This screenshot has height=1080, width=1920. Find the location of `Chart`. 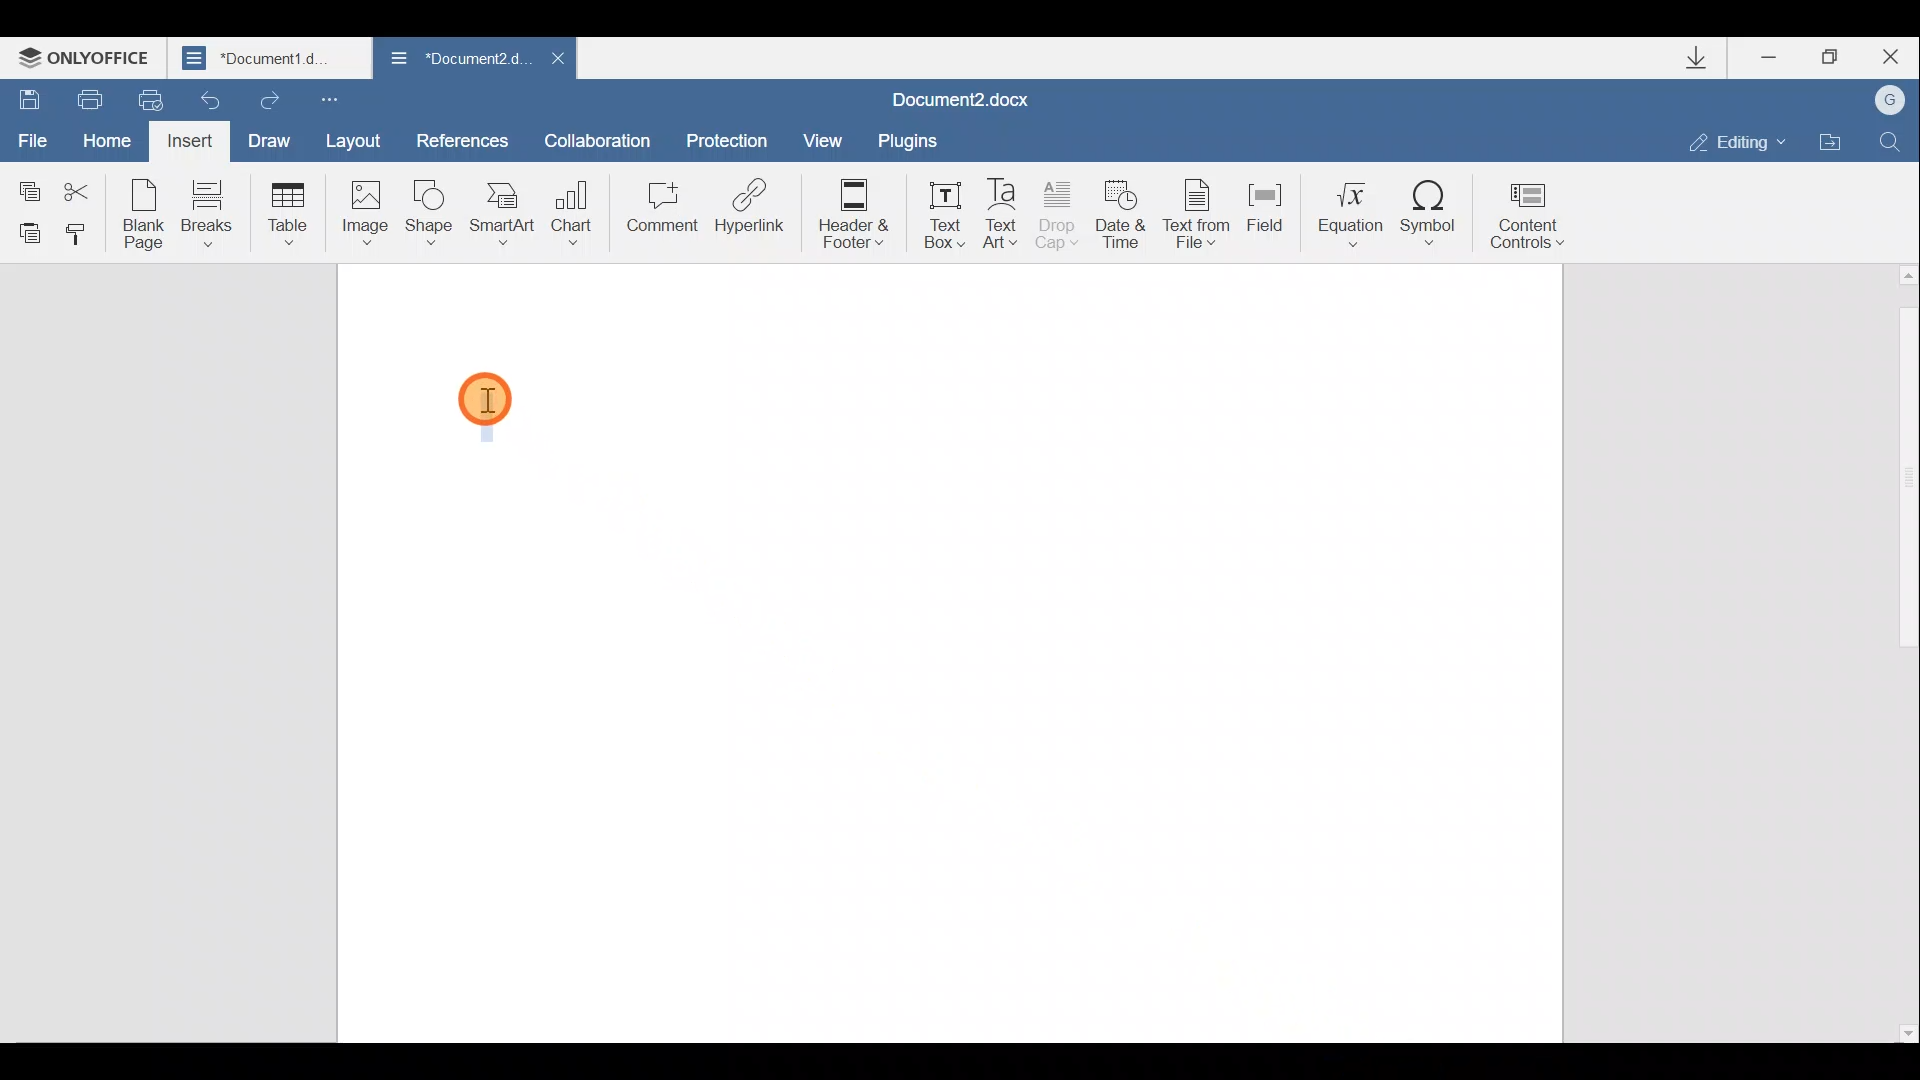

Chart is located at coordinates (576, 205).